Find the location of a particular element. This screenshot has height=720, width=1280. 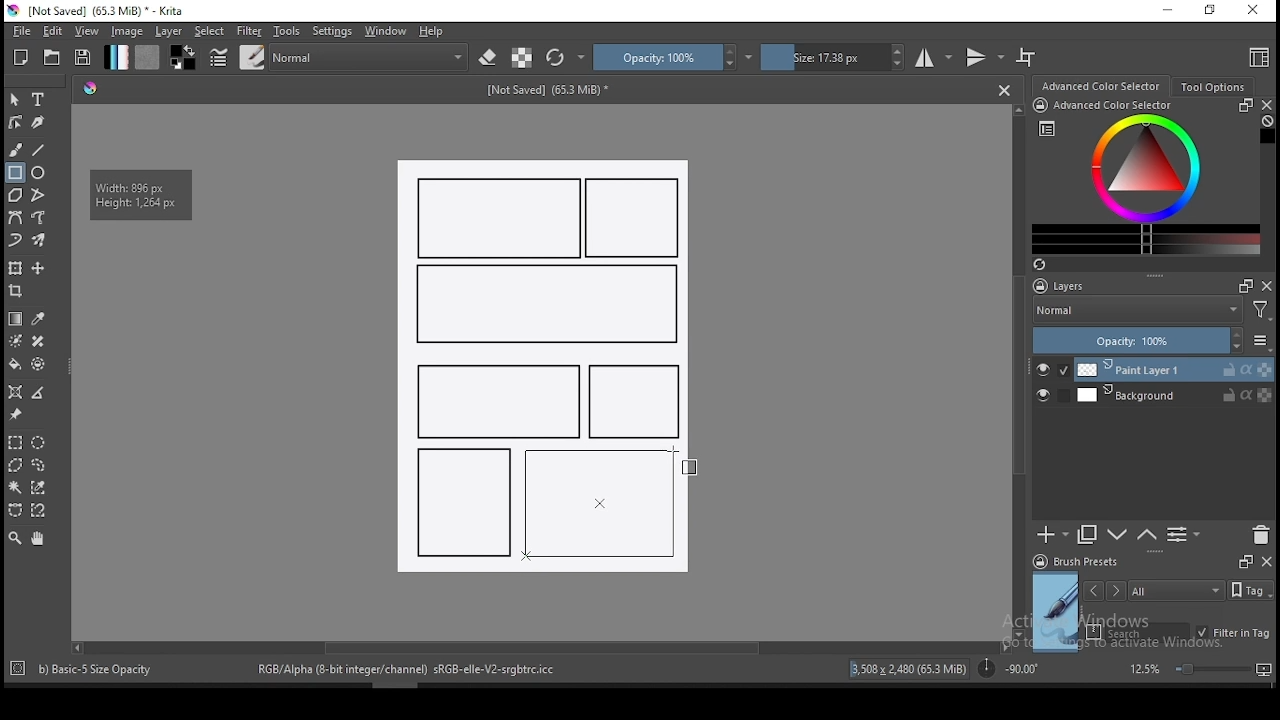

new rectangle is located at coordinates (544, 305).